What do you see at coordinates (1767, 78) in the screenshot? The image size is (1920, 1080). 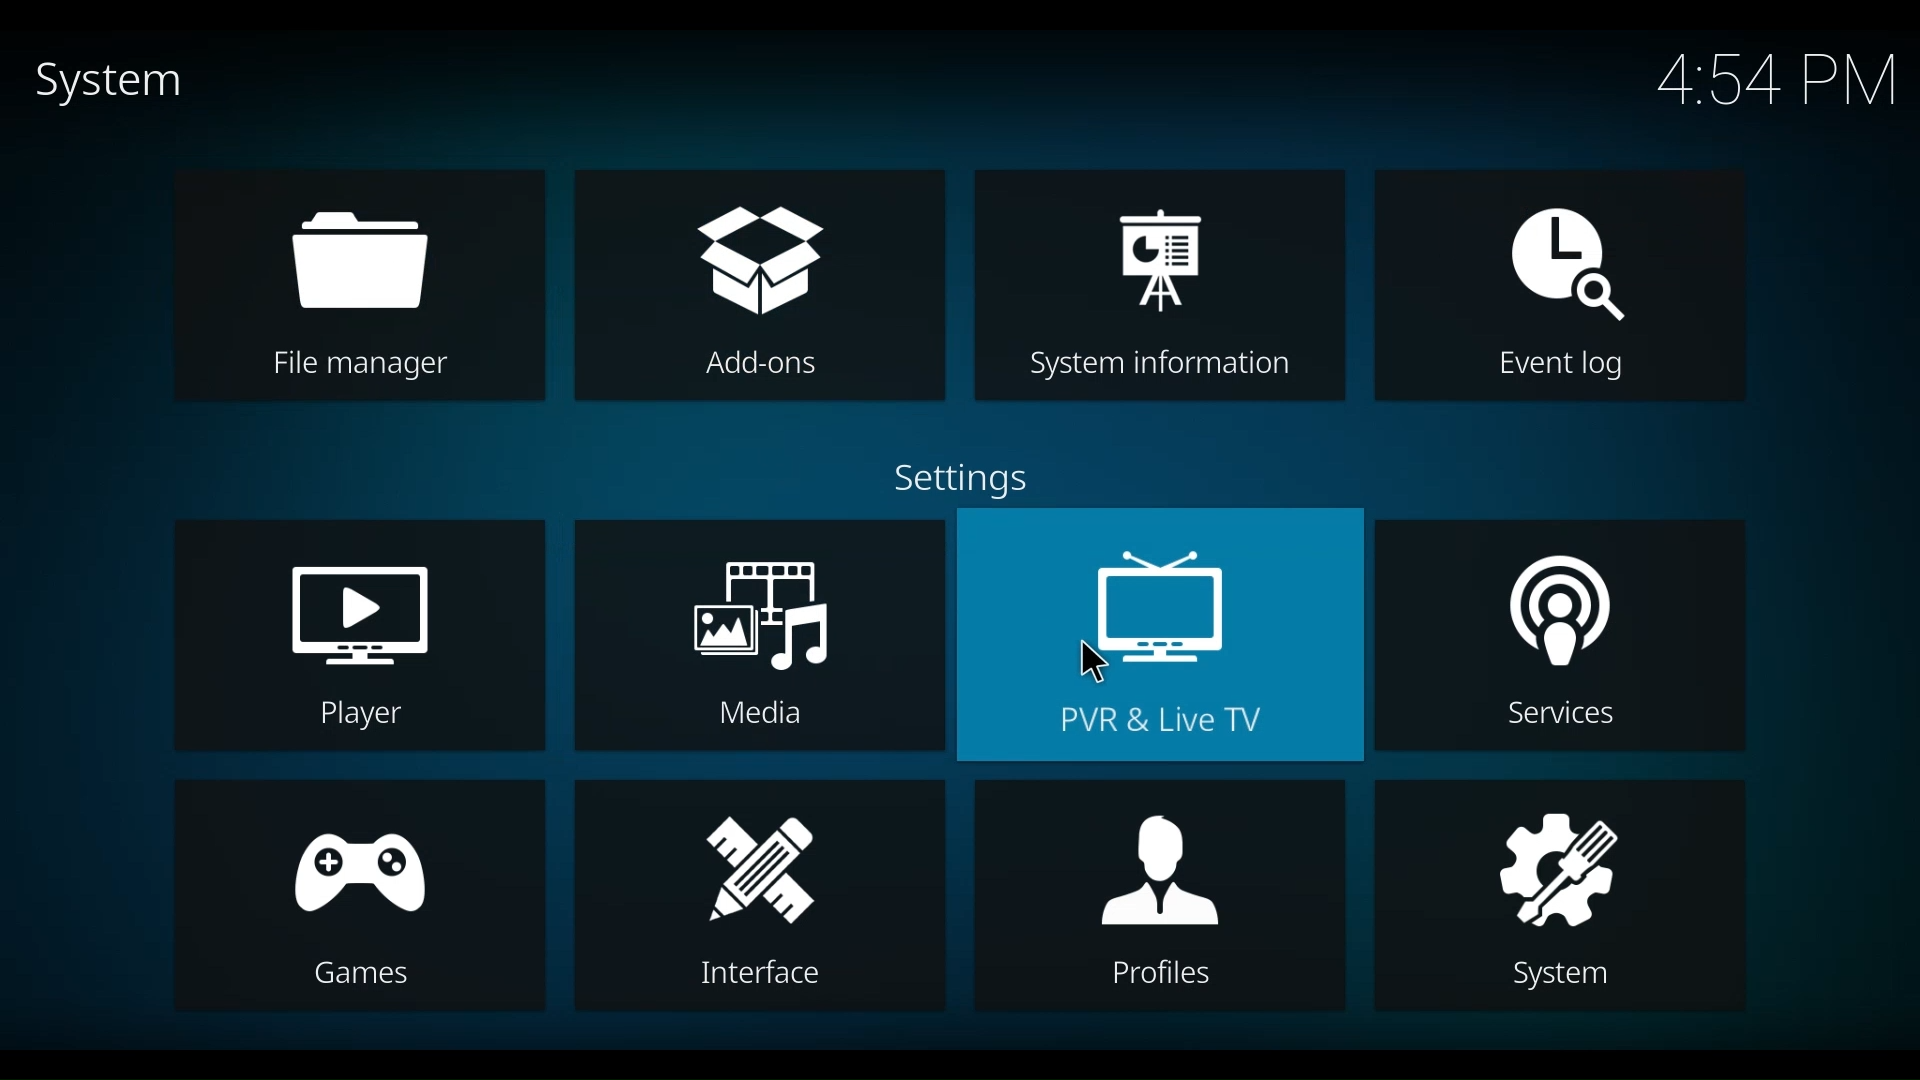 I see `time` at bounding box center [1767, 78].